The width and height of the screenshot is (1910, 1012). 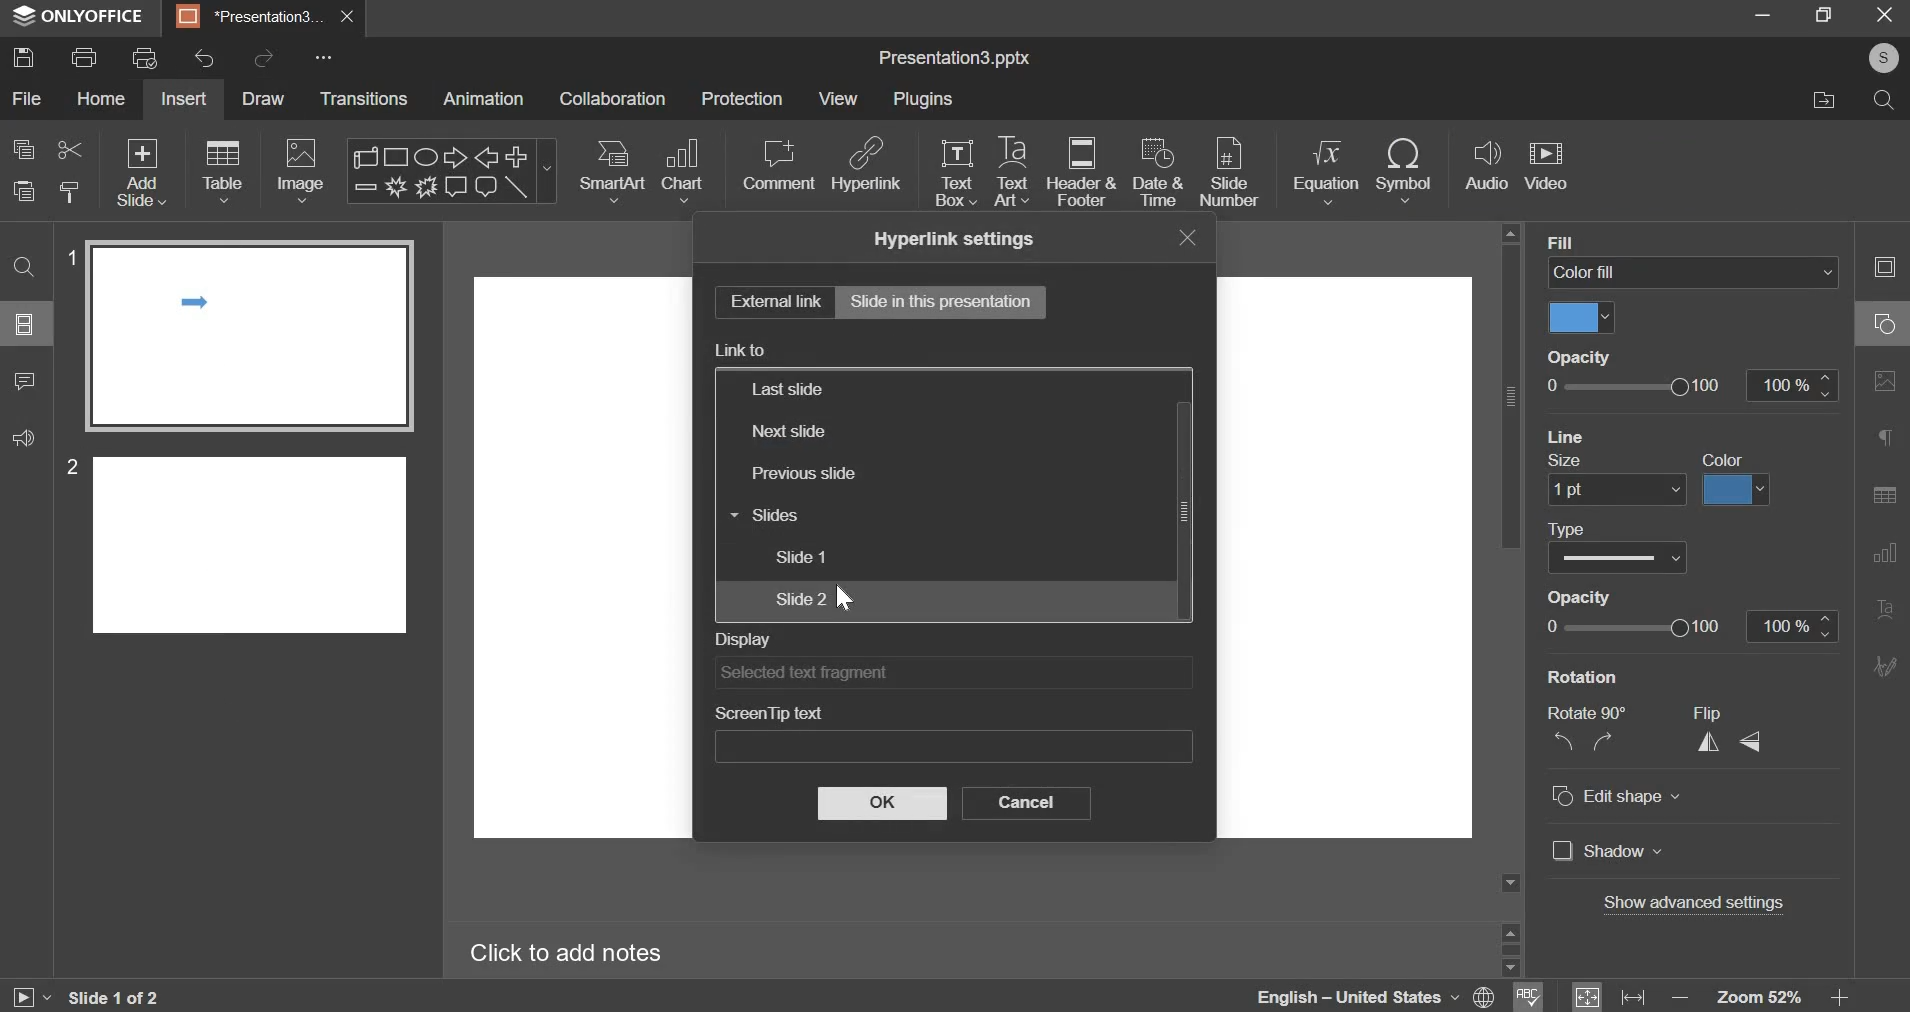 I want to click on set size, so click(x=1616, y=491).